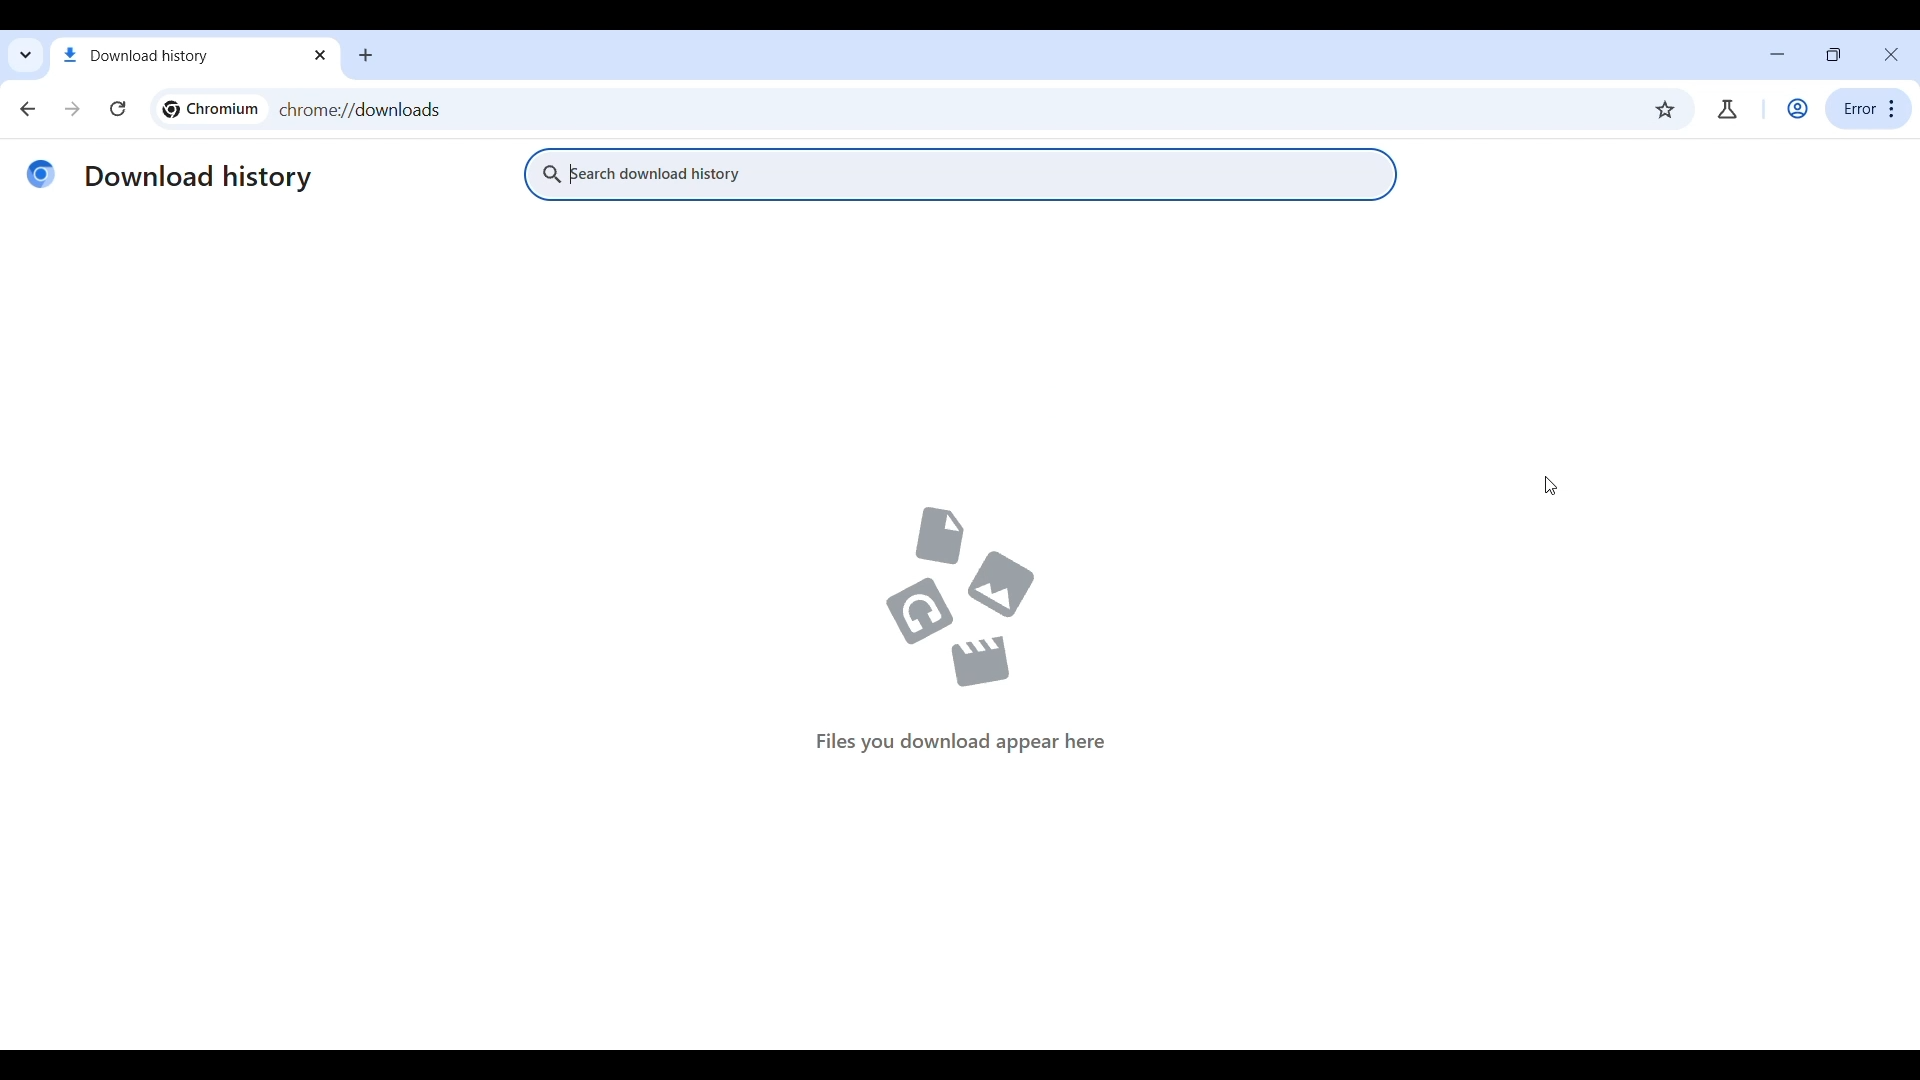 The height and width of the screenshot is (1080, 1920). Describe the element at coordinates (26, 55) in the screenshot. I see `Search tabs` at that location.